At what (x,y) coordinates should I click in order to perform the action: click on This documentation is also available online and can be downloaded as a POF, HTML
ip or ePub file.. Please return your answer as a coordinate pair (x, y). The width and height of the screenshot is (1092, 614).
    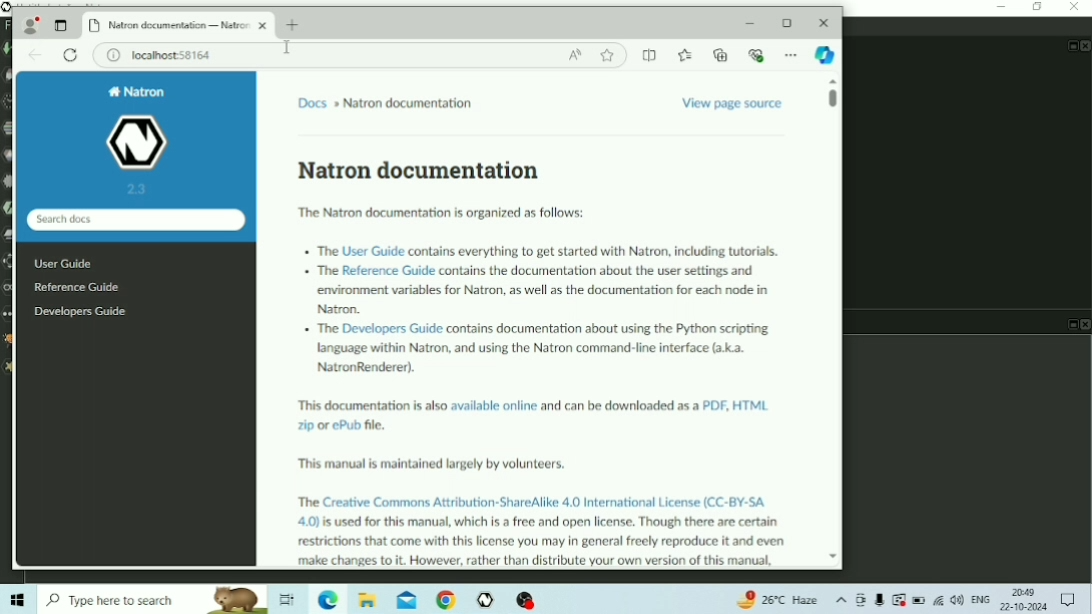
    Looking at the image, I should click on (535, 416).